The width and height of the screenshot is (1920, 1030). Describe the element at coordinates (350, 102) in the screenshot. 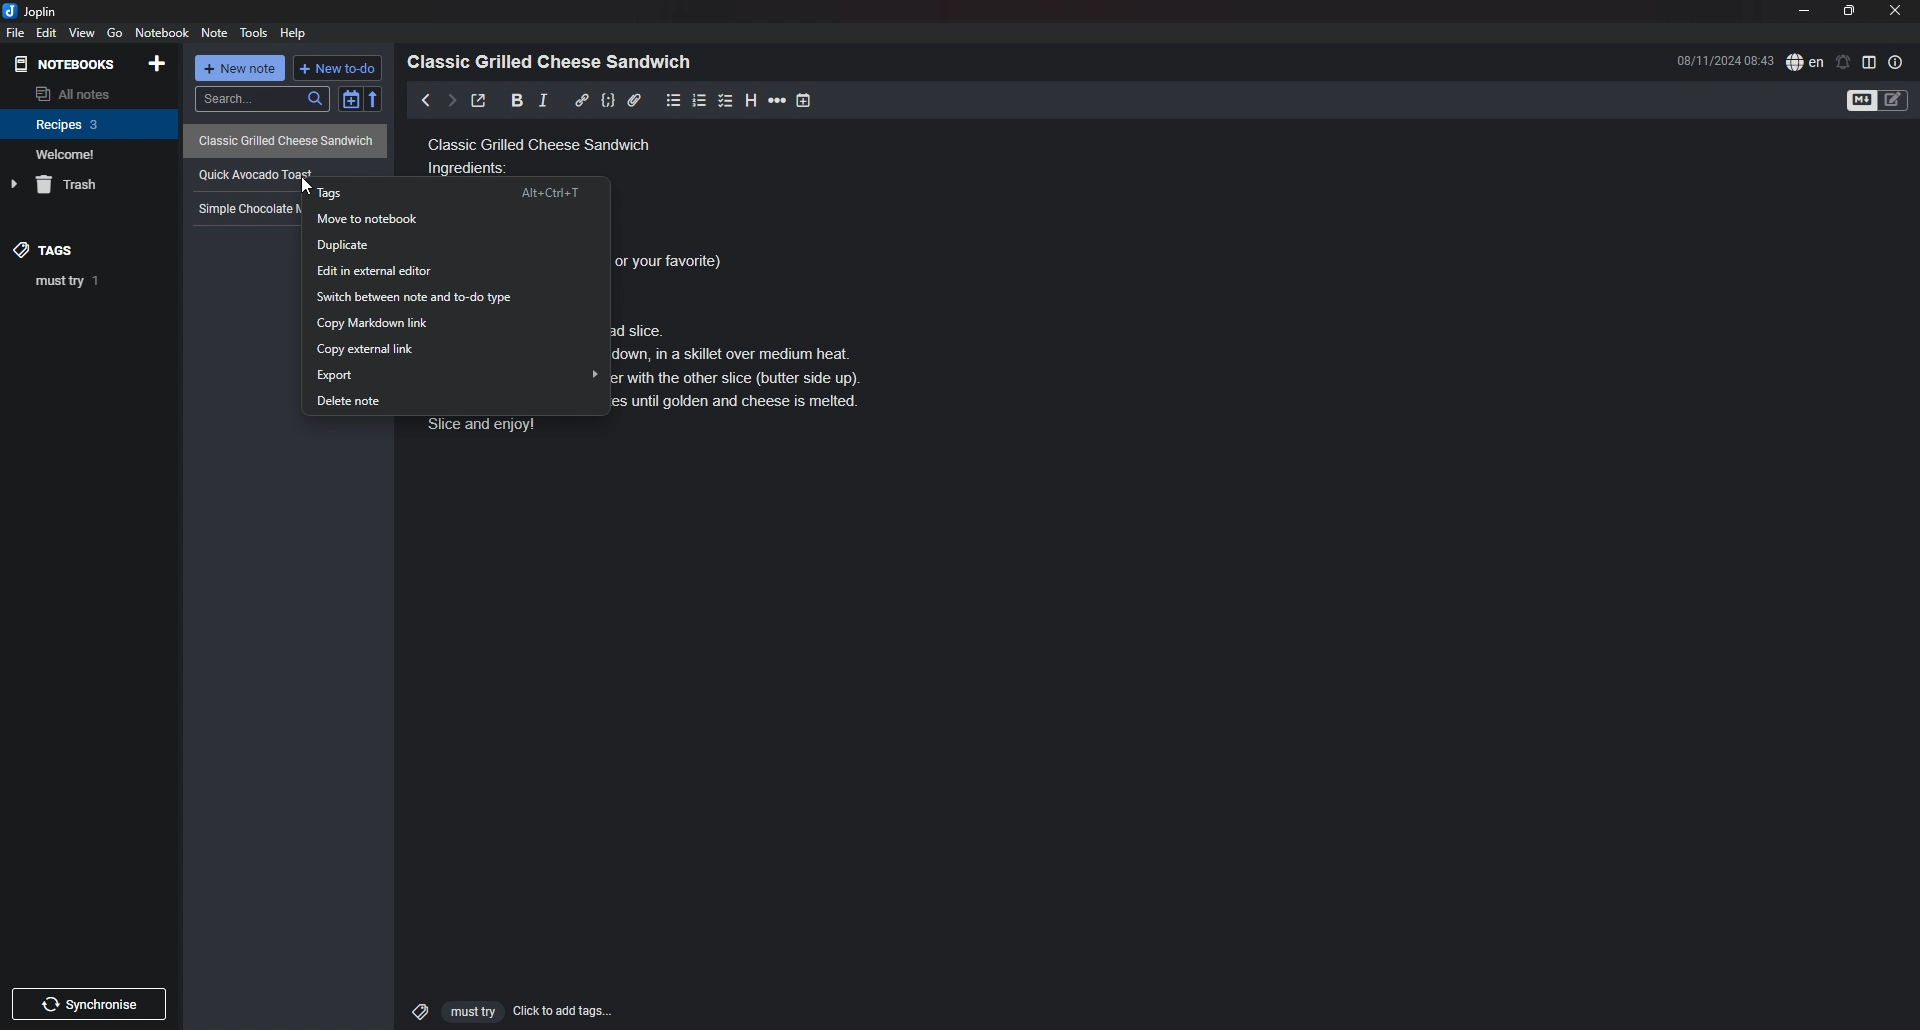

I see `toggle sort order` at that location.